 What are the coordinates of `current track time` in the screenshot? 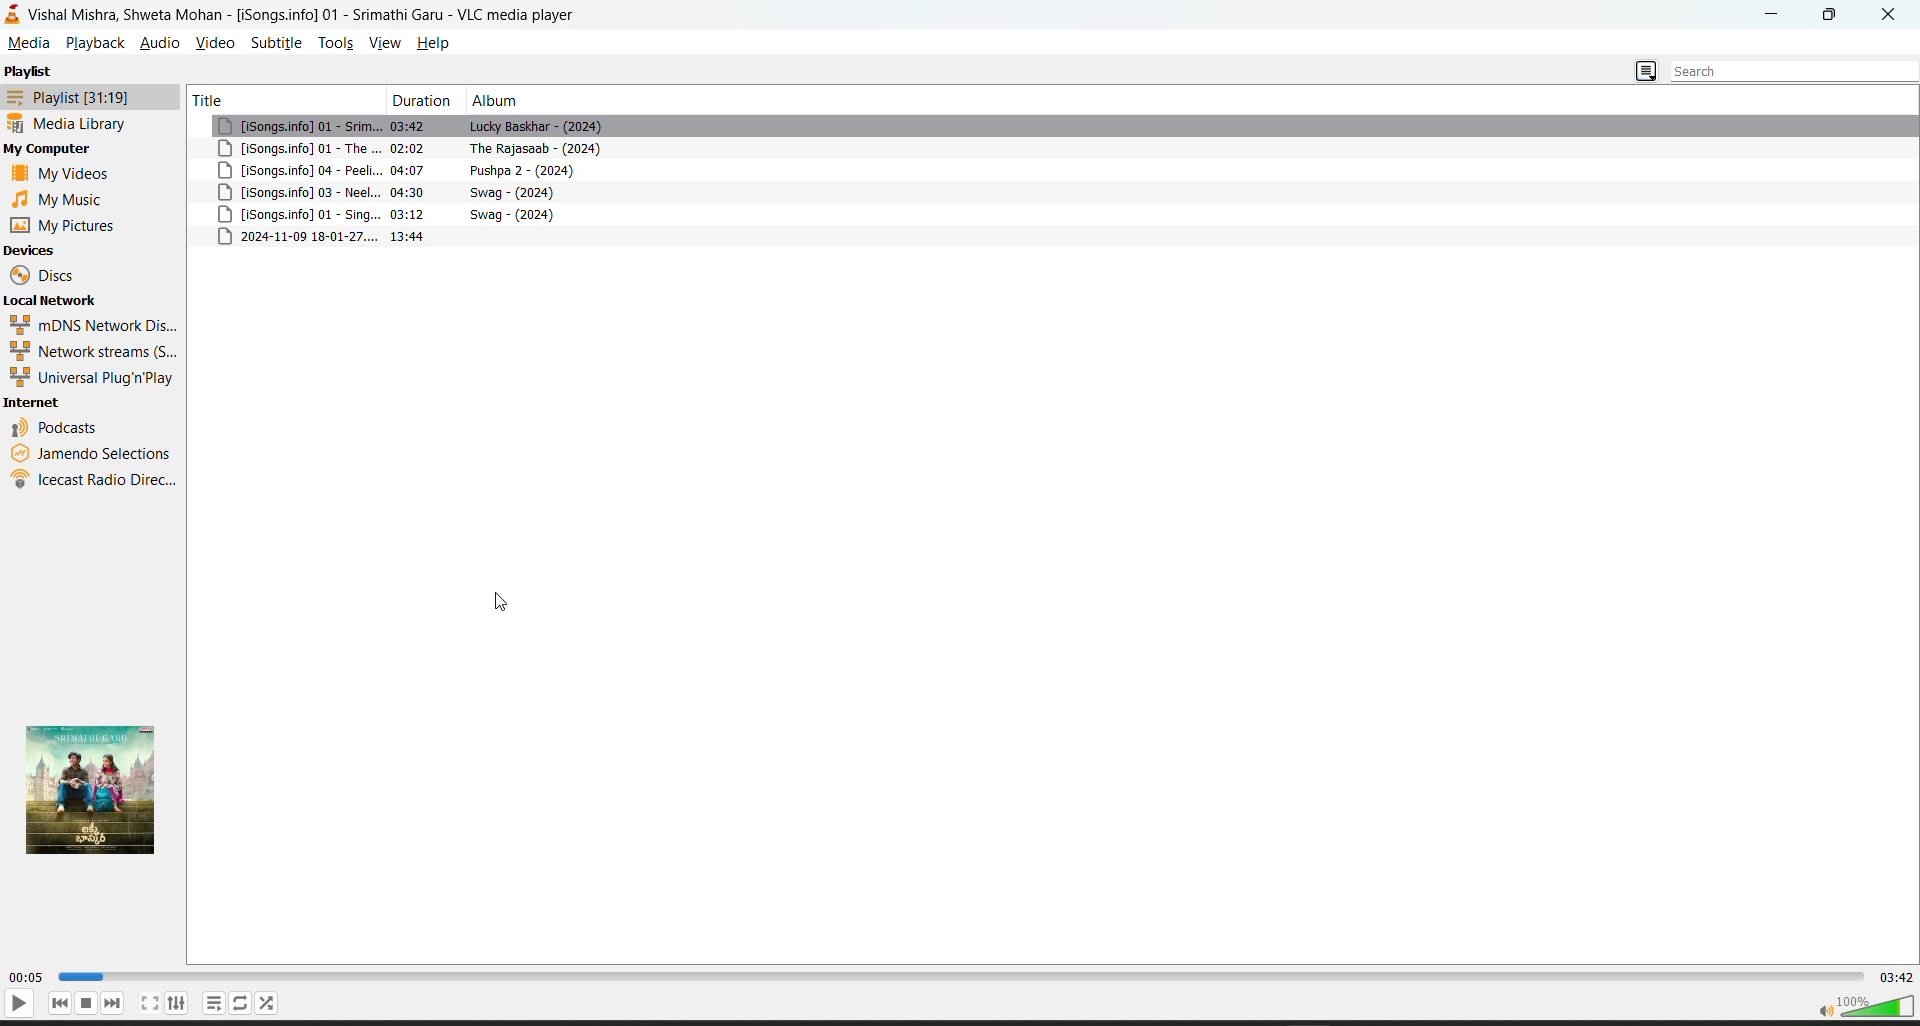 It's located at (25, 976).